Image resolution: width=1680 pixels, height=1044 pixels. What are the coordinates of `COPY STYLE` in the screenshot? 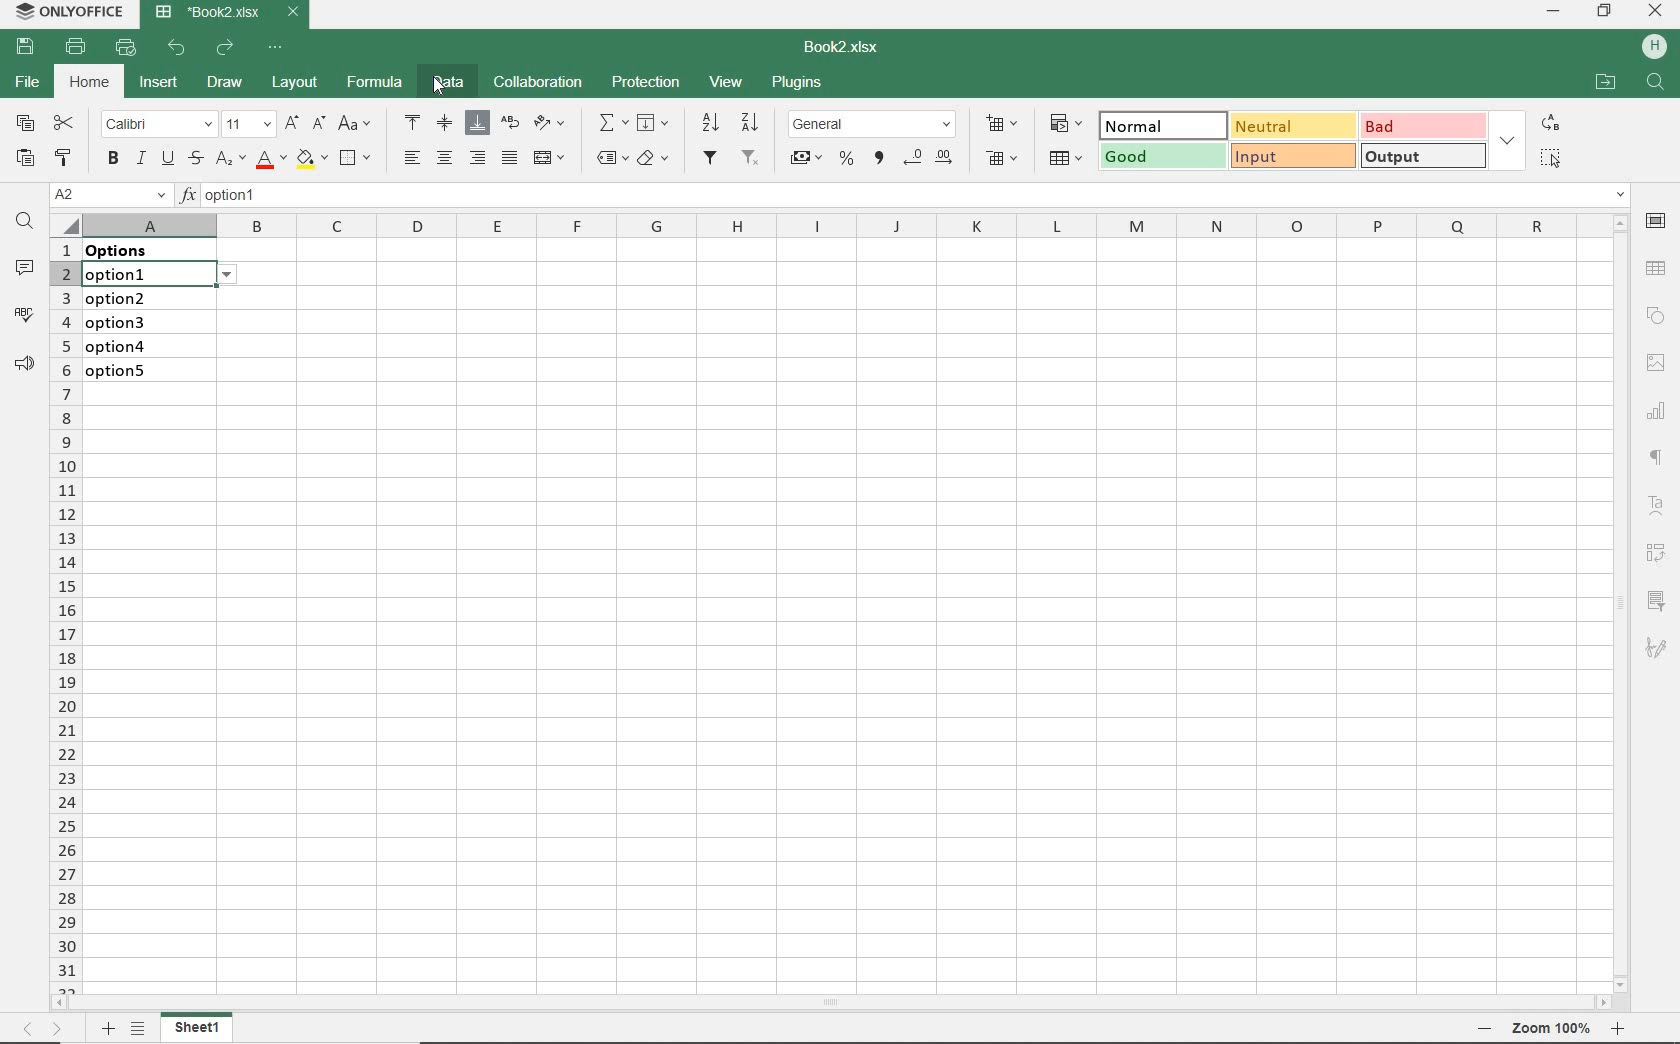 It's located at (64, 157).